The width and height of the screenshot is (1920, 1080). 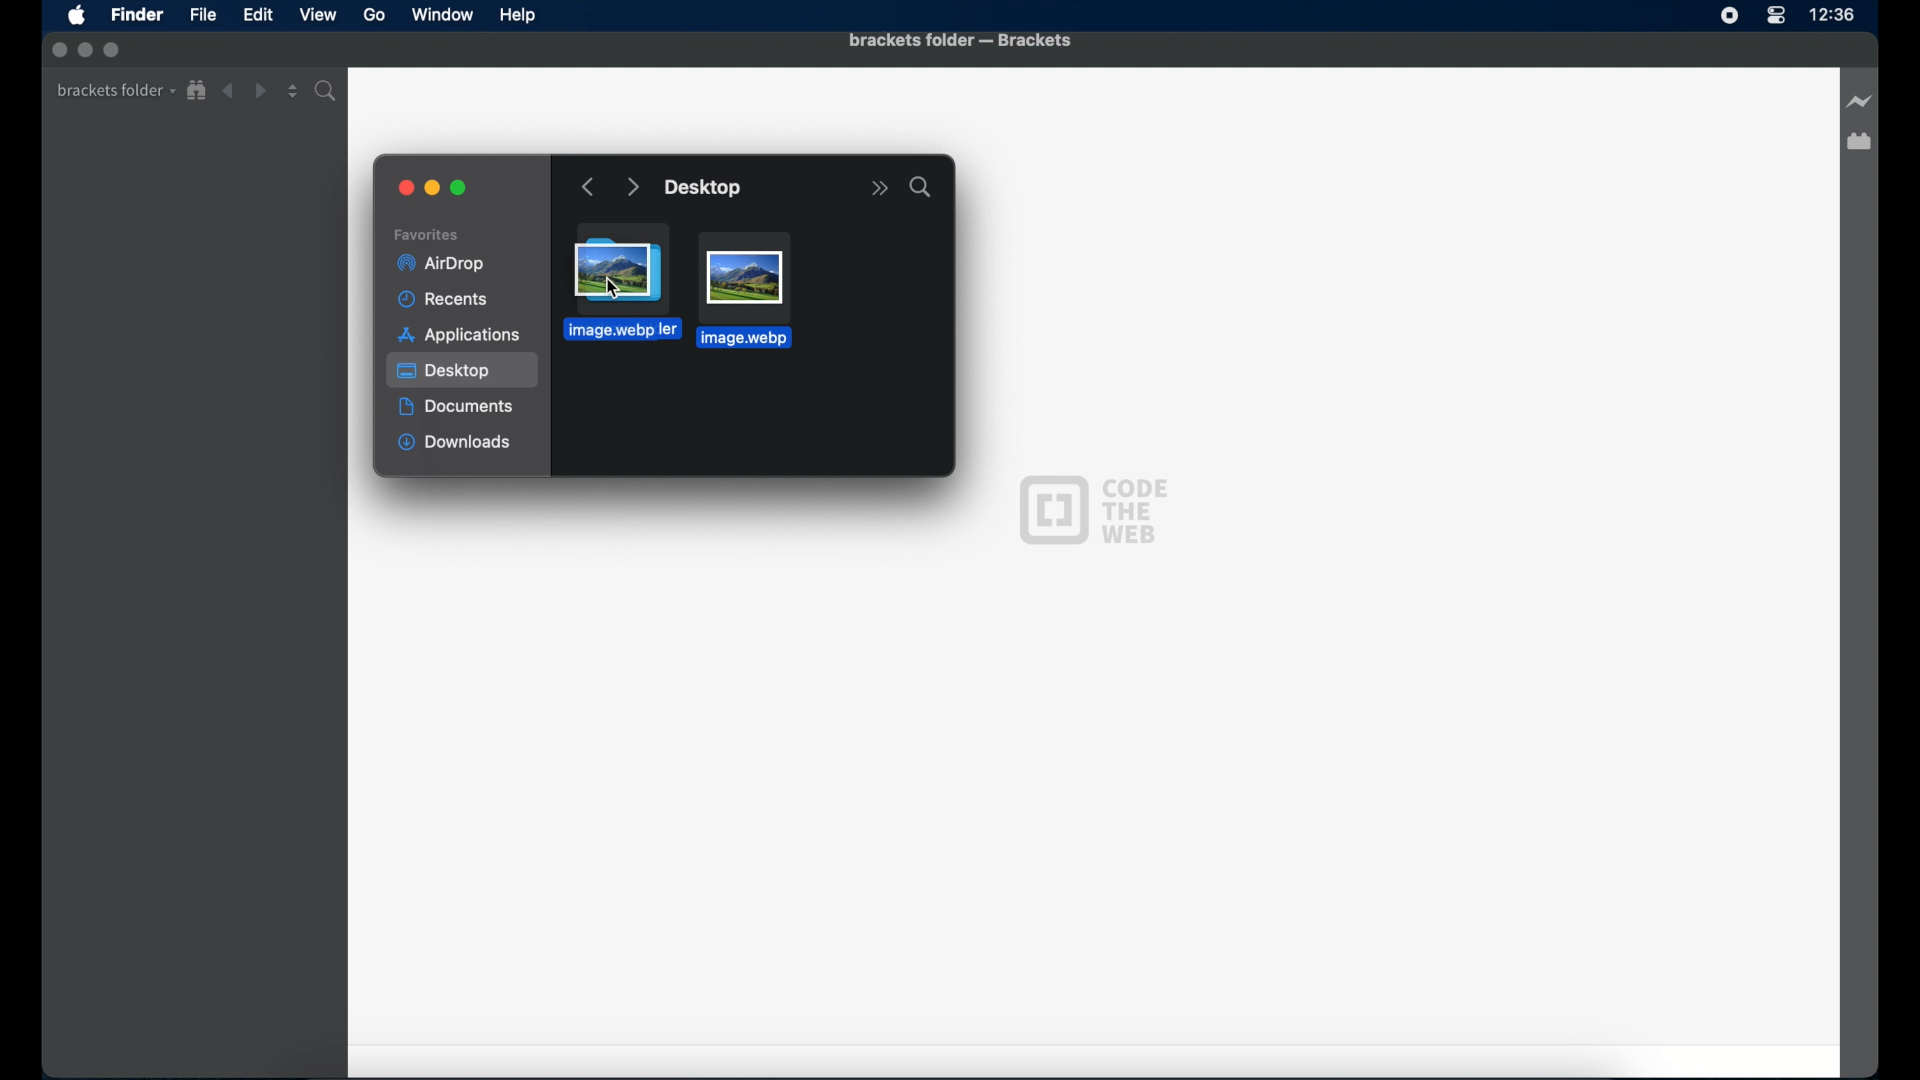 I want to click on extension manager, so click(x=1859, y=142).